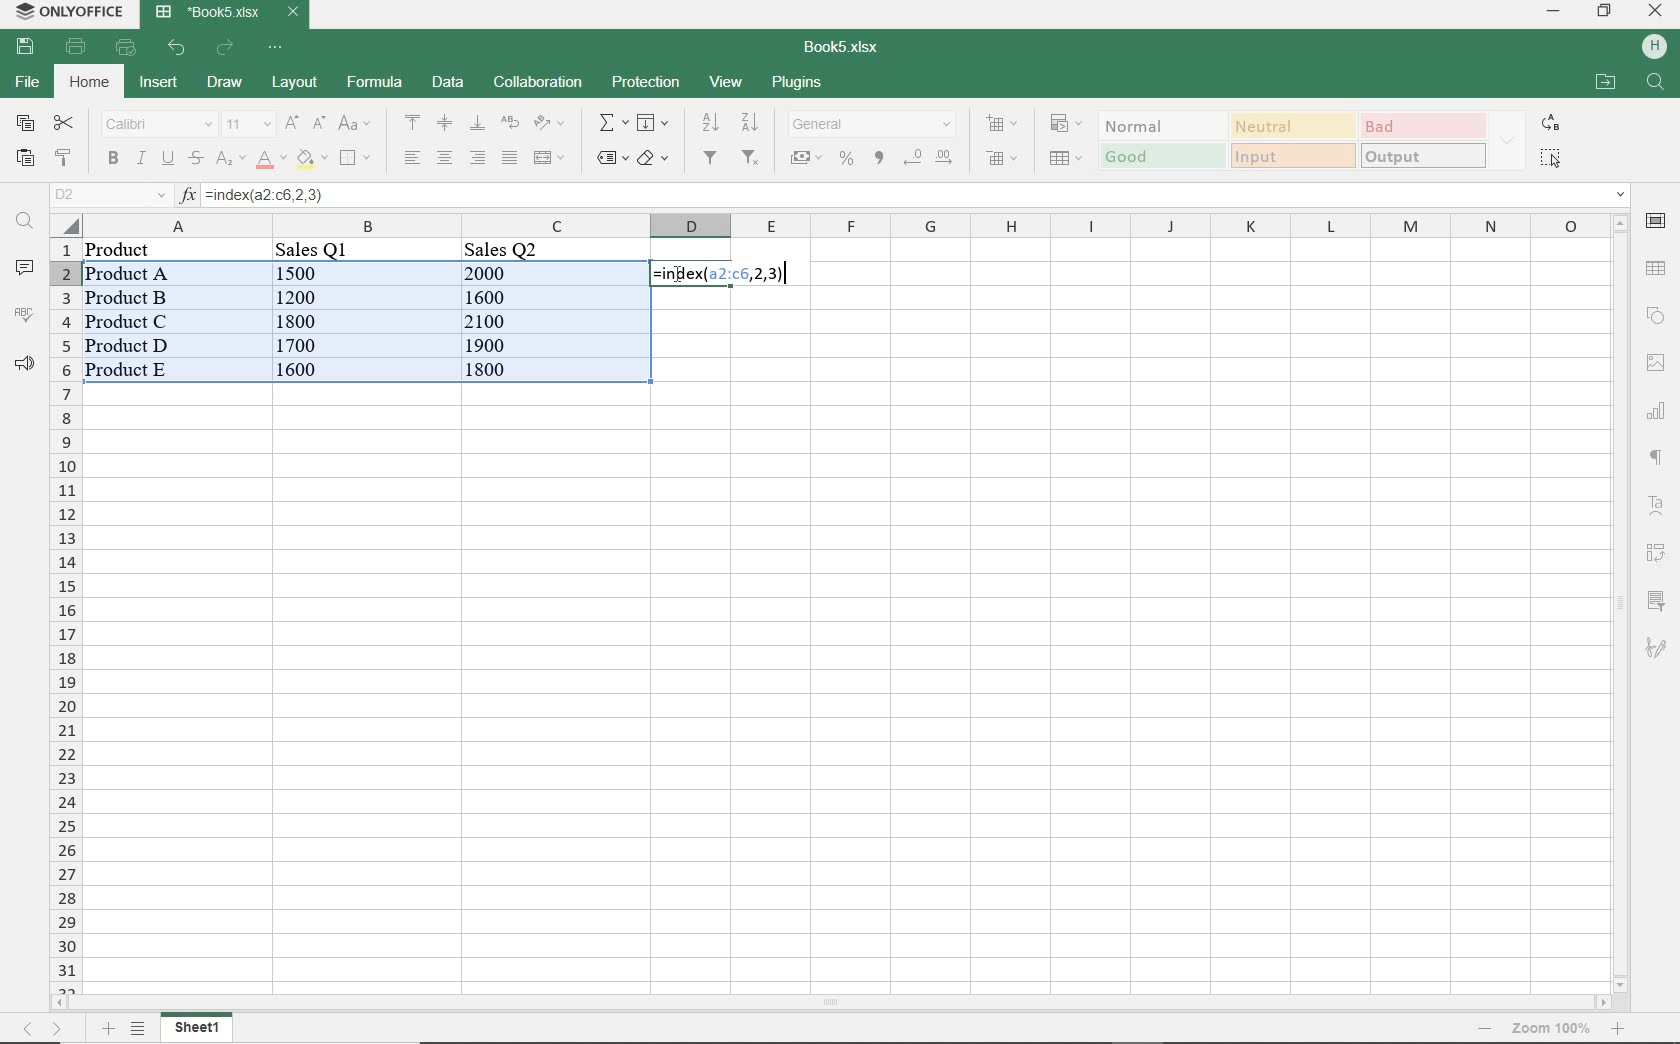 The image size is (1680, 1044). What do you see at coordinates (1063, 158) in the screenshot?
I see `format as table template` at bounding box center [1063, 158].